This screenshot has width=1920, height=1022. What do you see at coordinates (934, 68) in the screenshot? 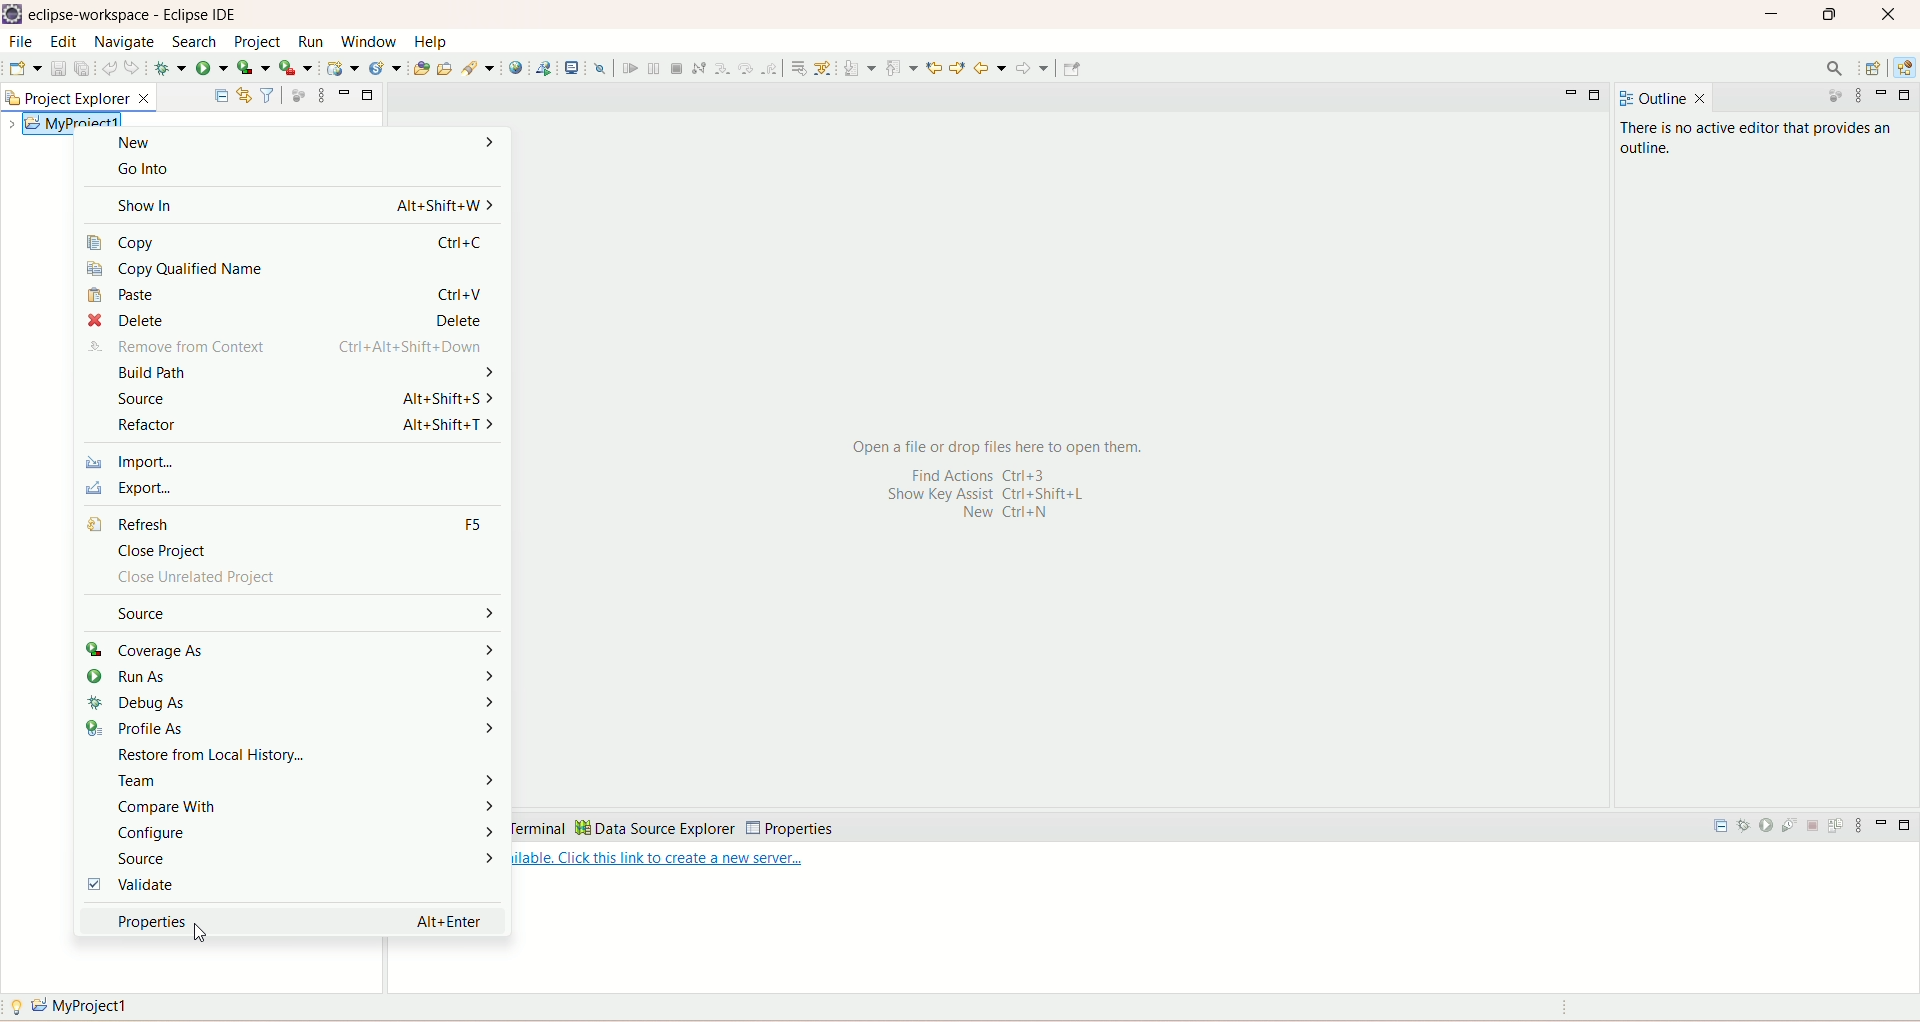
I see `next edit location` at bounding box center [934, 68].